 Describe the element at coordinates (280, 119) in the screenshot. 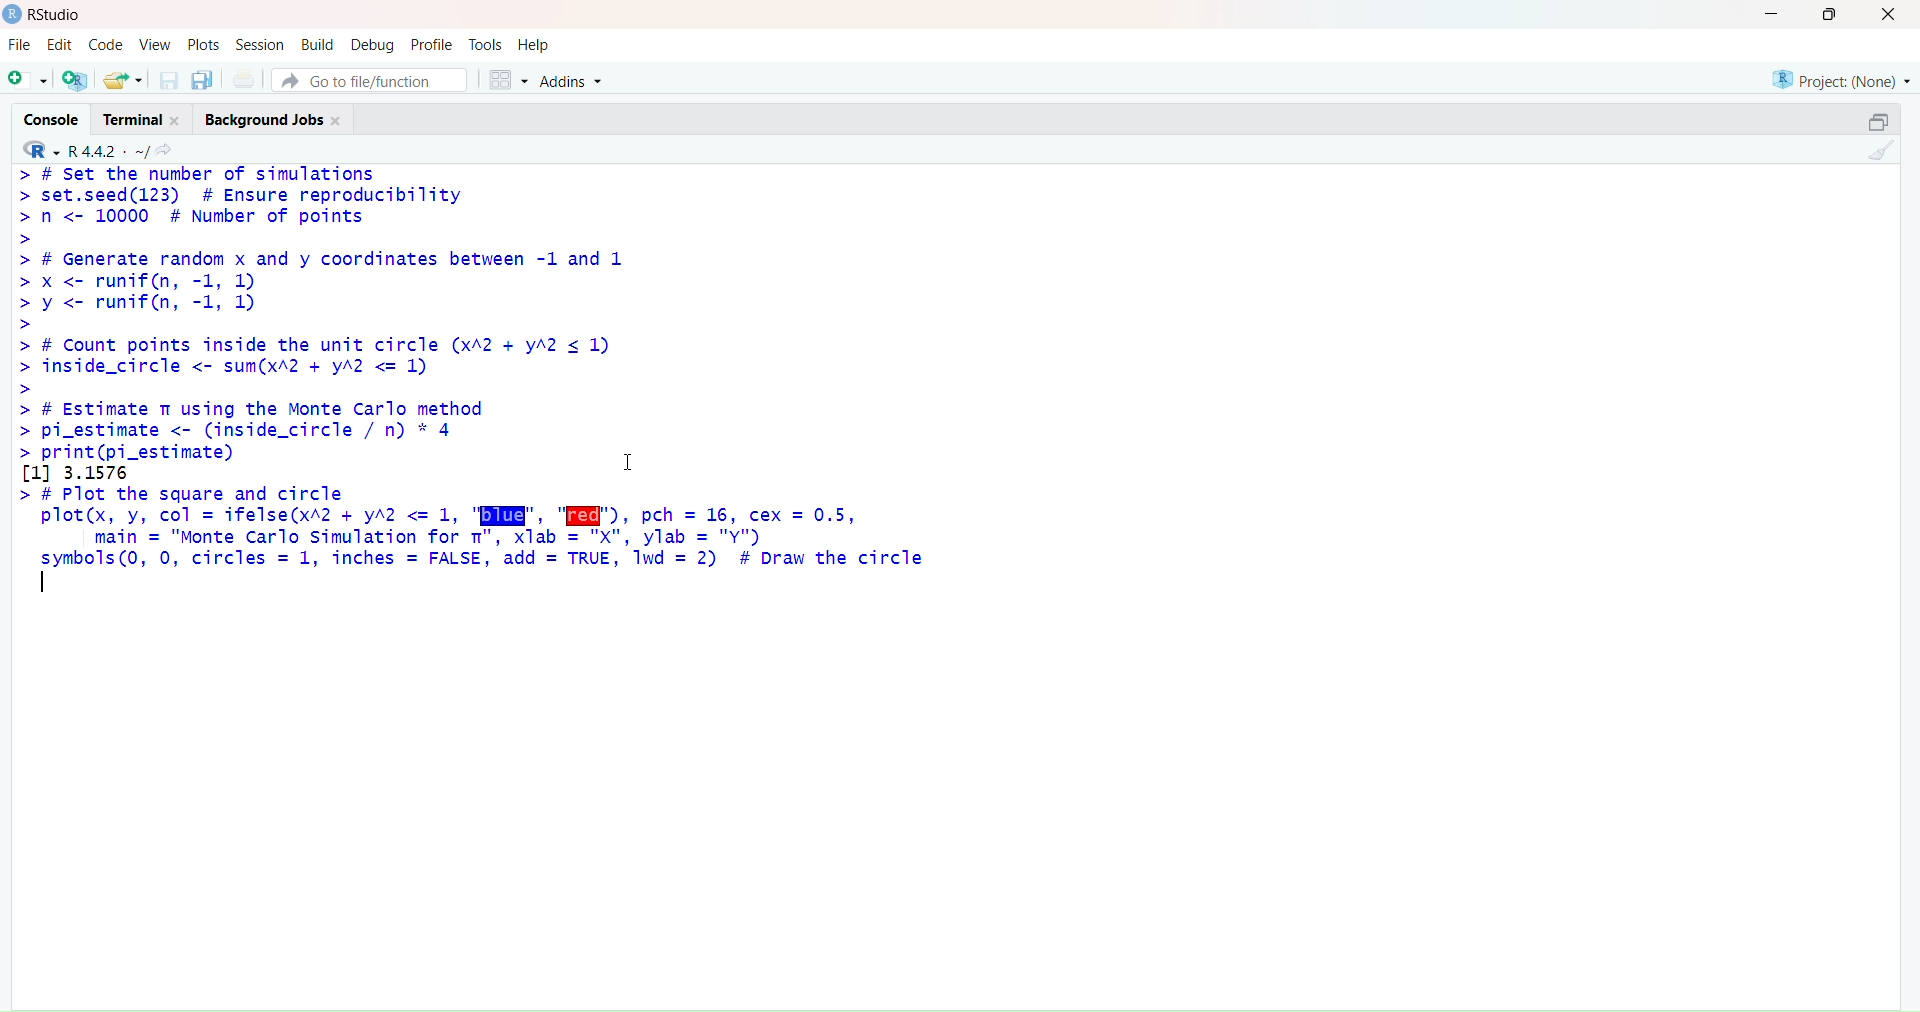

I see `Background Jobs` at that location.